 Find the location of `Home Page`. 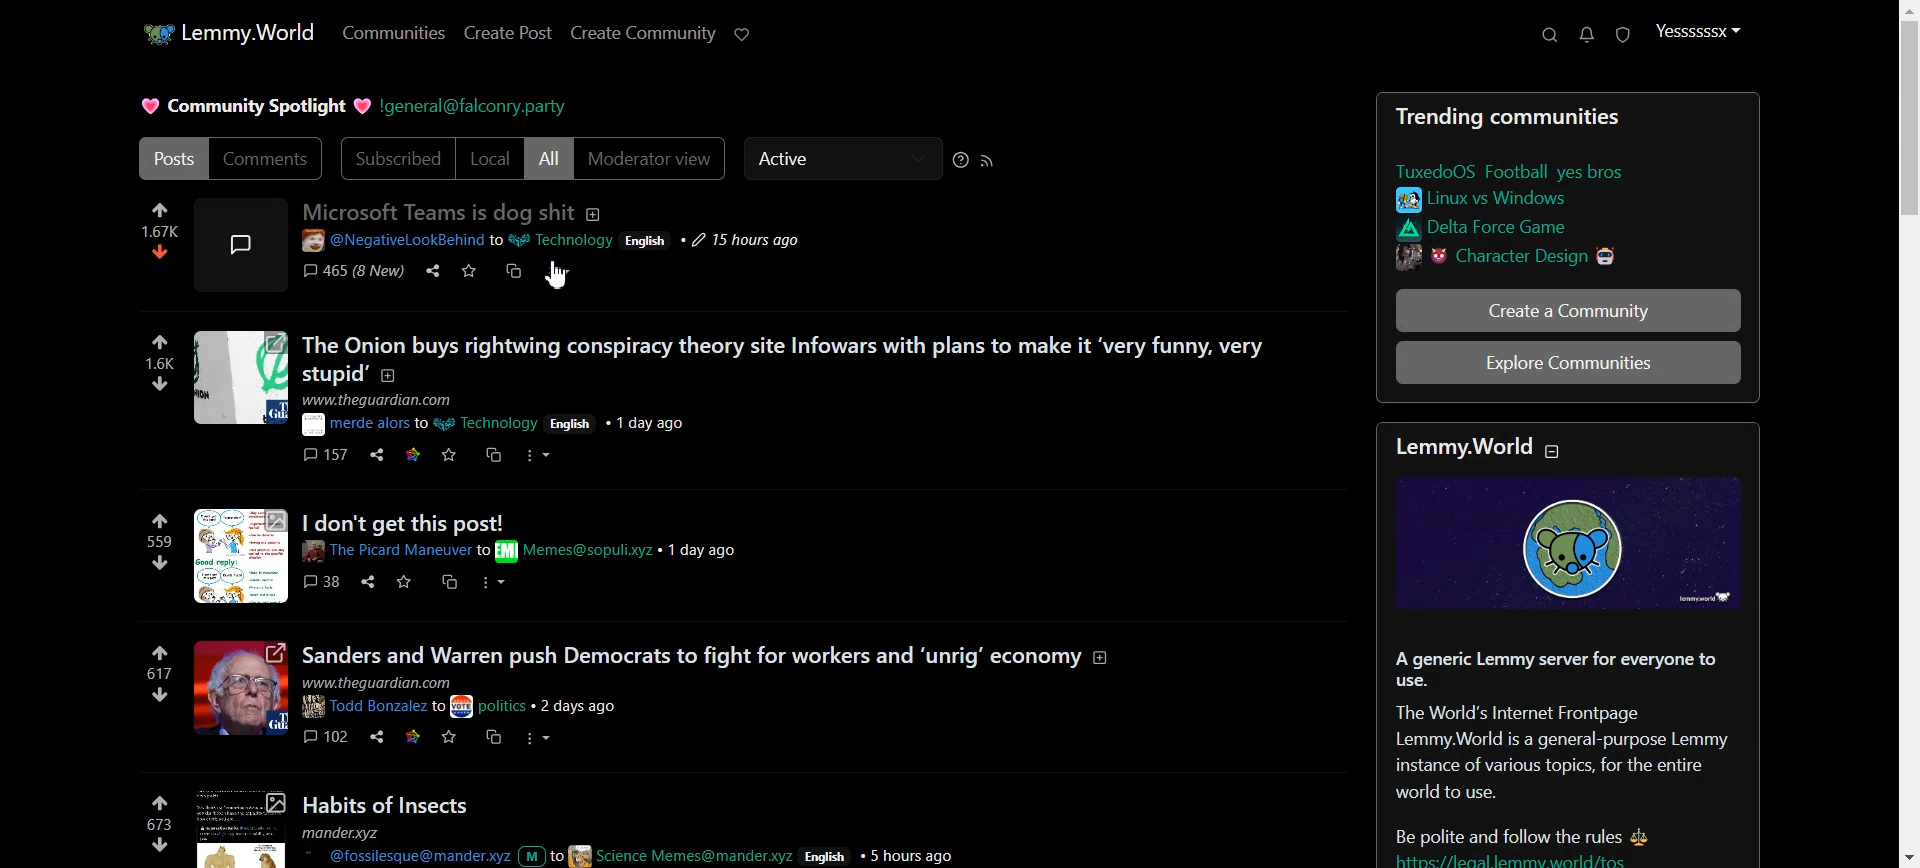

Home Page is located at coordinates (228, 34).